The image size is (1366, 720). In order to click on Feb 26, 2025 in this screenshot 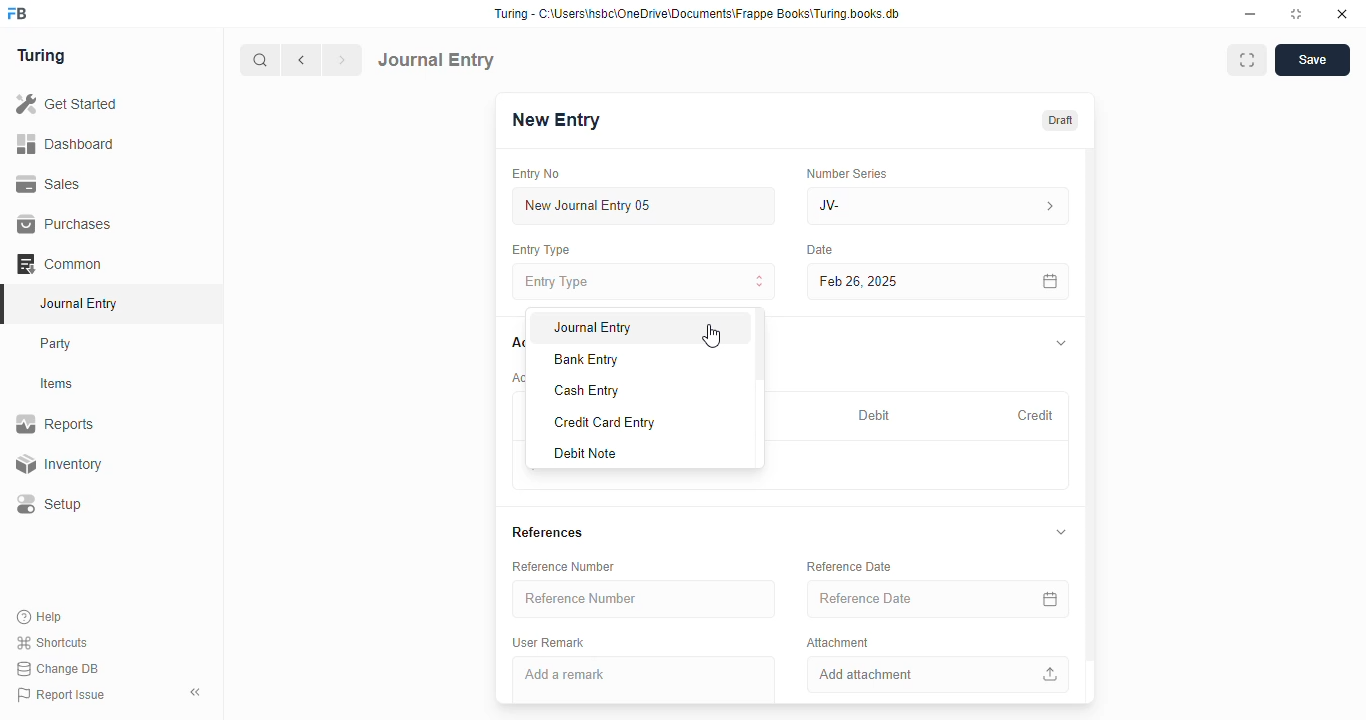, I will do `click(895, 281)`.